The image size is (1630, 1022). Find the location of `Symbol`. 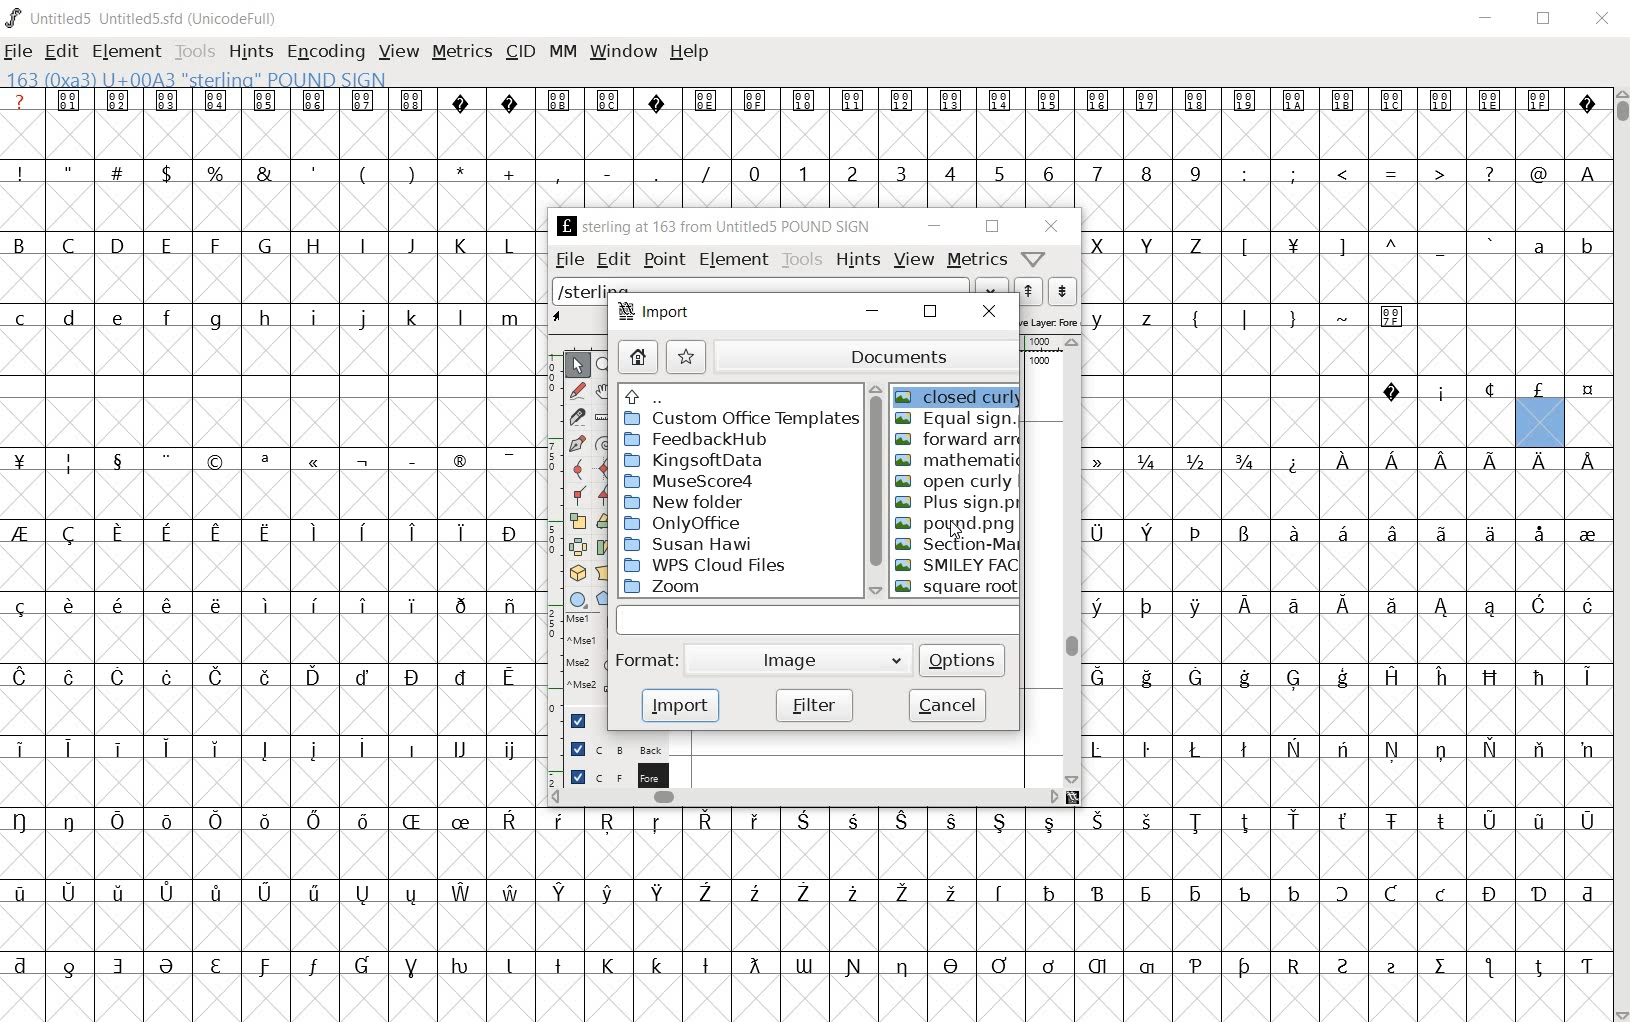

Symbol is located at coordinates (1292, 607).